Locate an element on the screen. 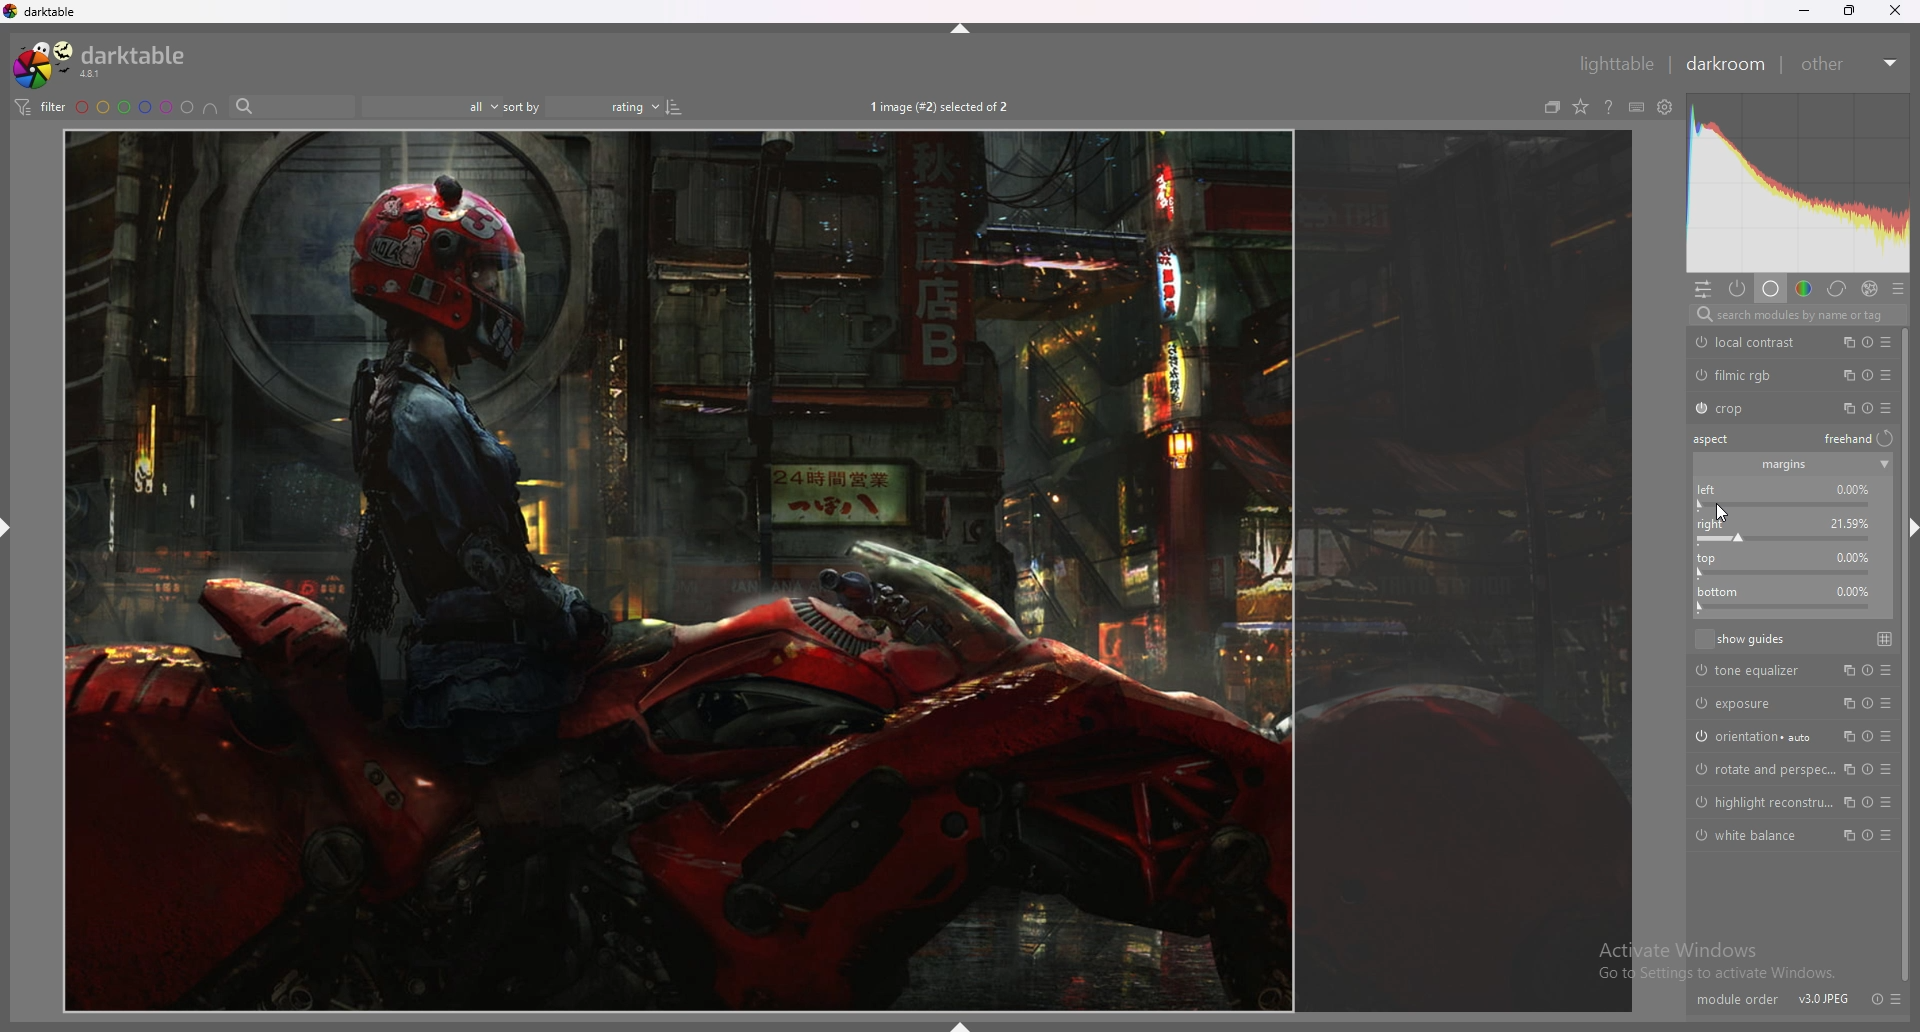  bottom is located at coordinates (1790, 600).